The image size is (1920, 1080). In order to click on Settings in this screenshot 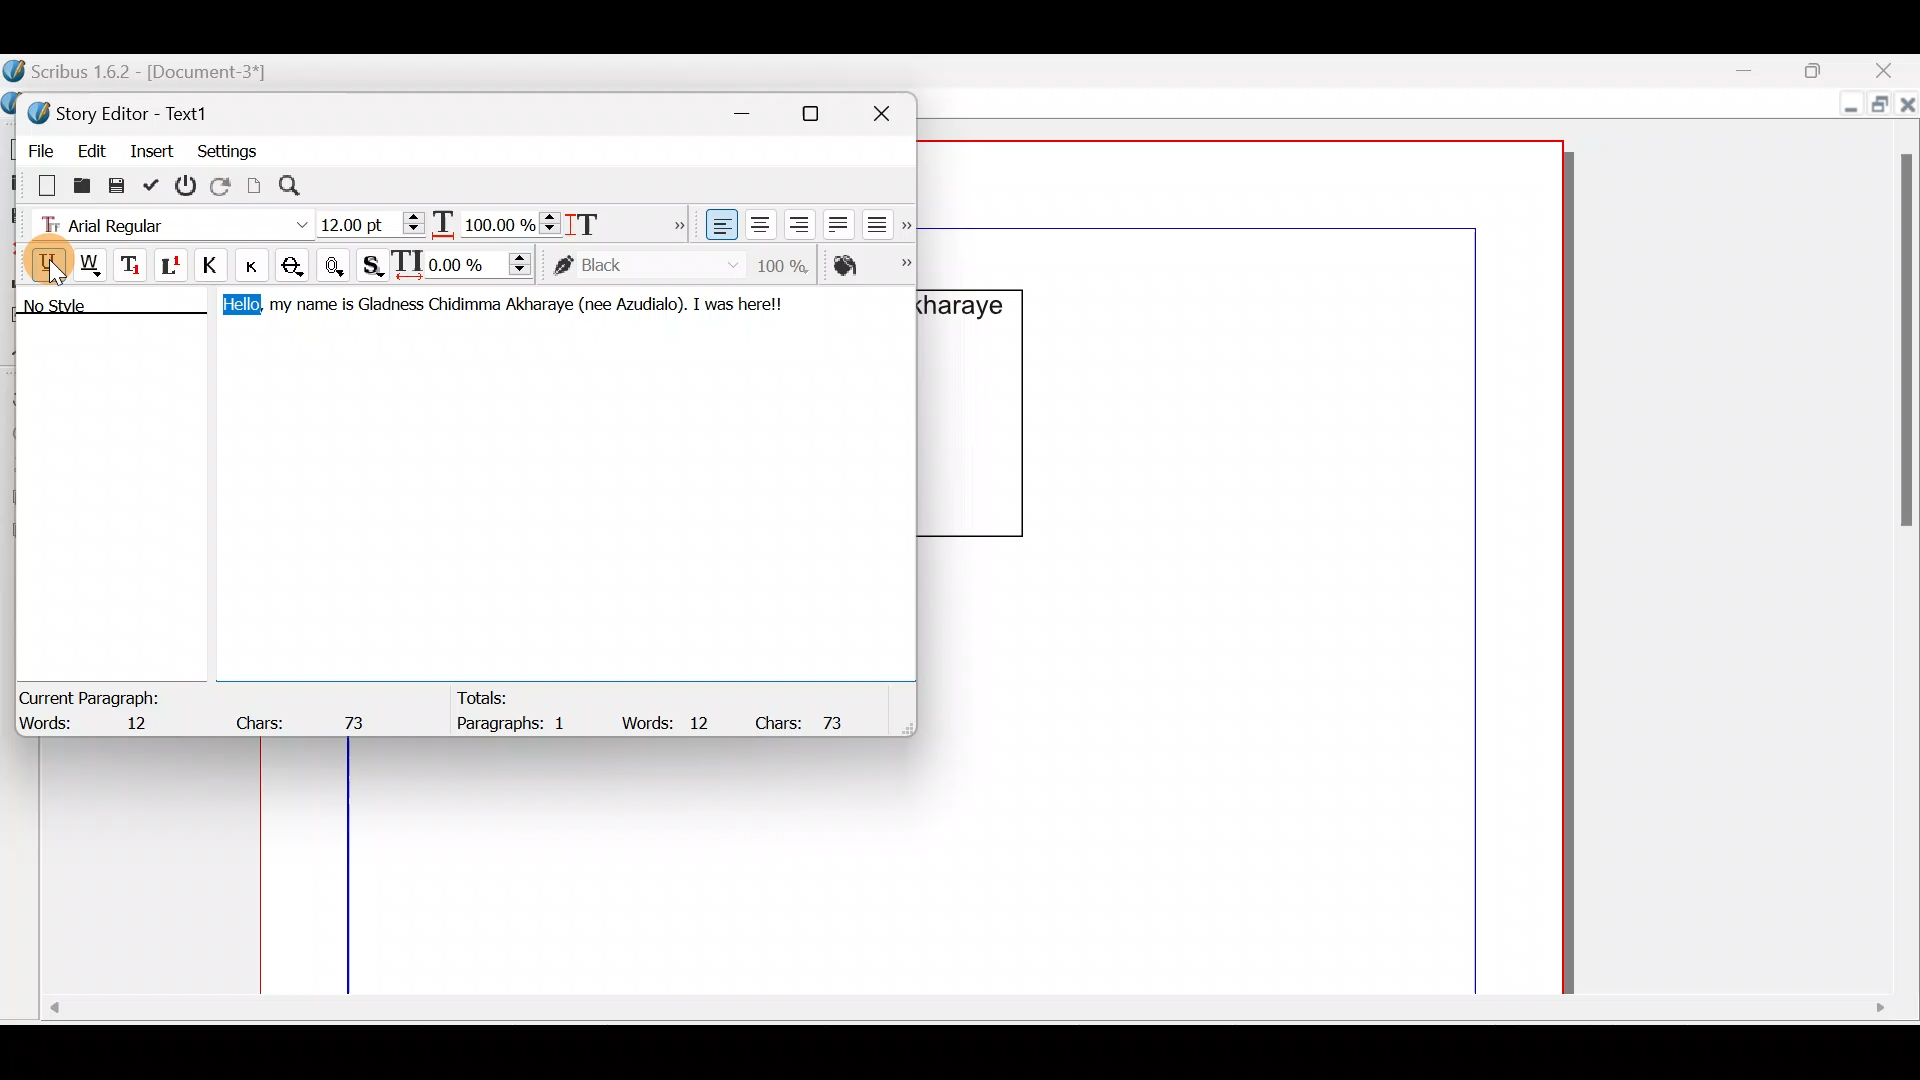, I will do `click(227, 149)`.